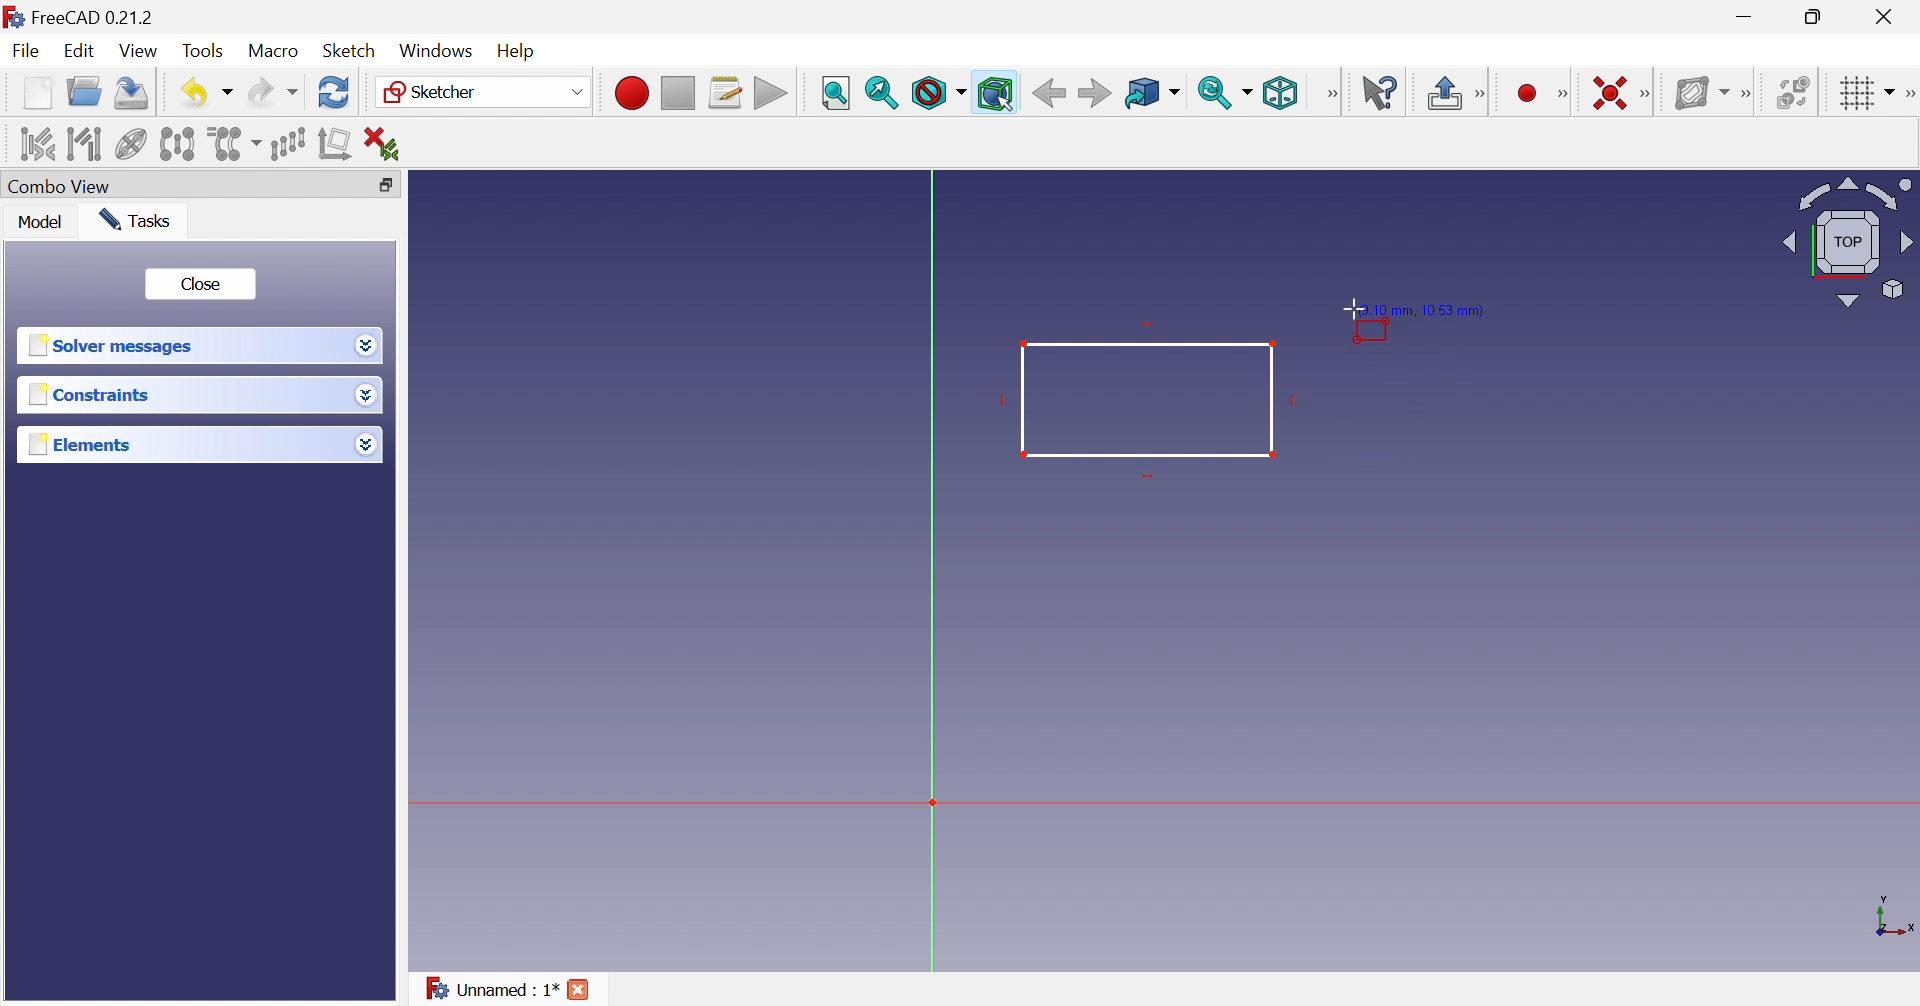 This screenshot has height=1006, width=1920. Describe the element at coordinates (1646, 92) in the screenshot. I see `Sketcher constraints` at that location.